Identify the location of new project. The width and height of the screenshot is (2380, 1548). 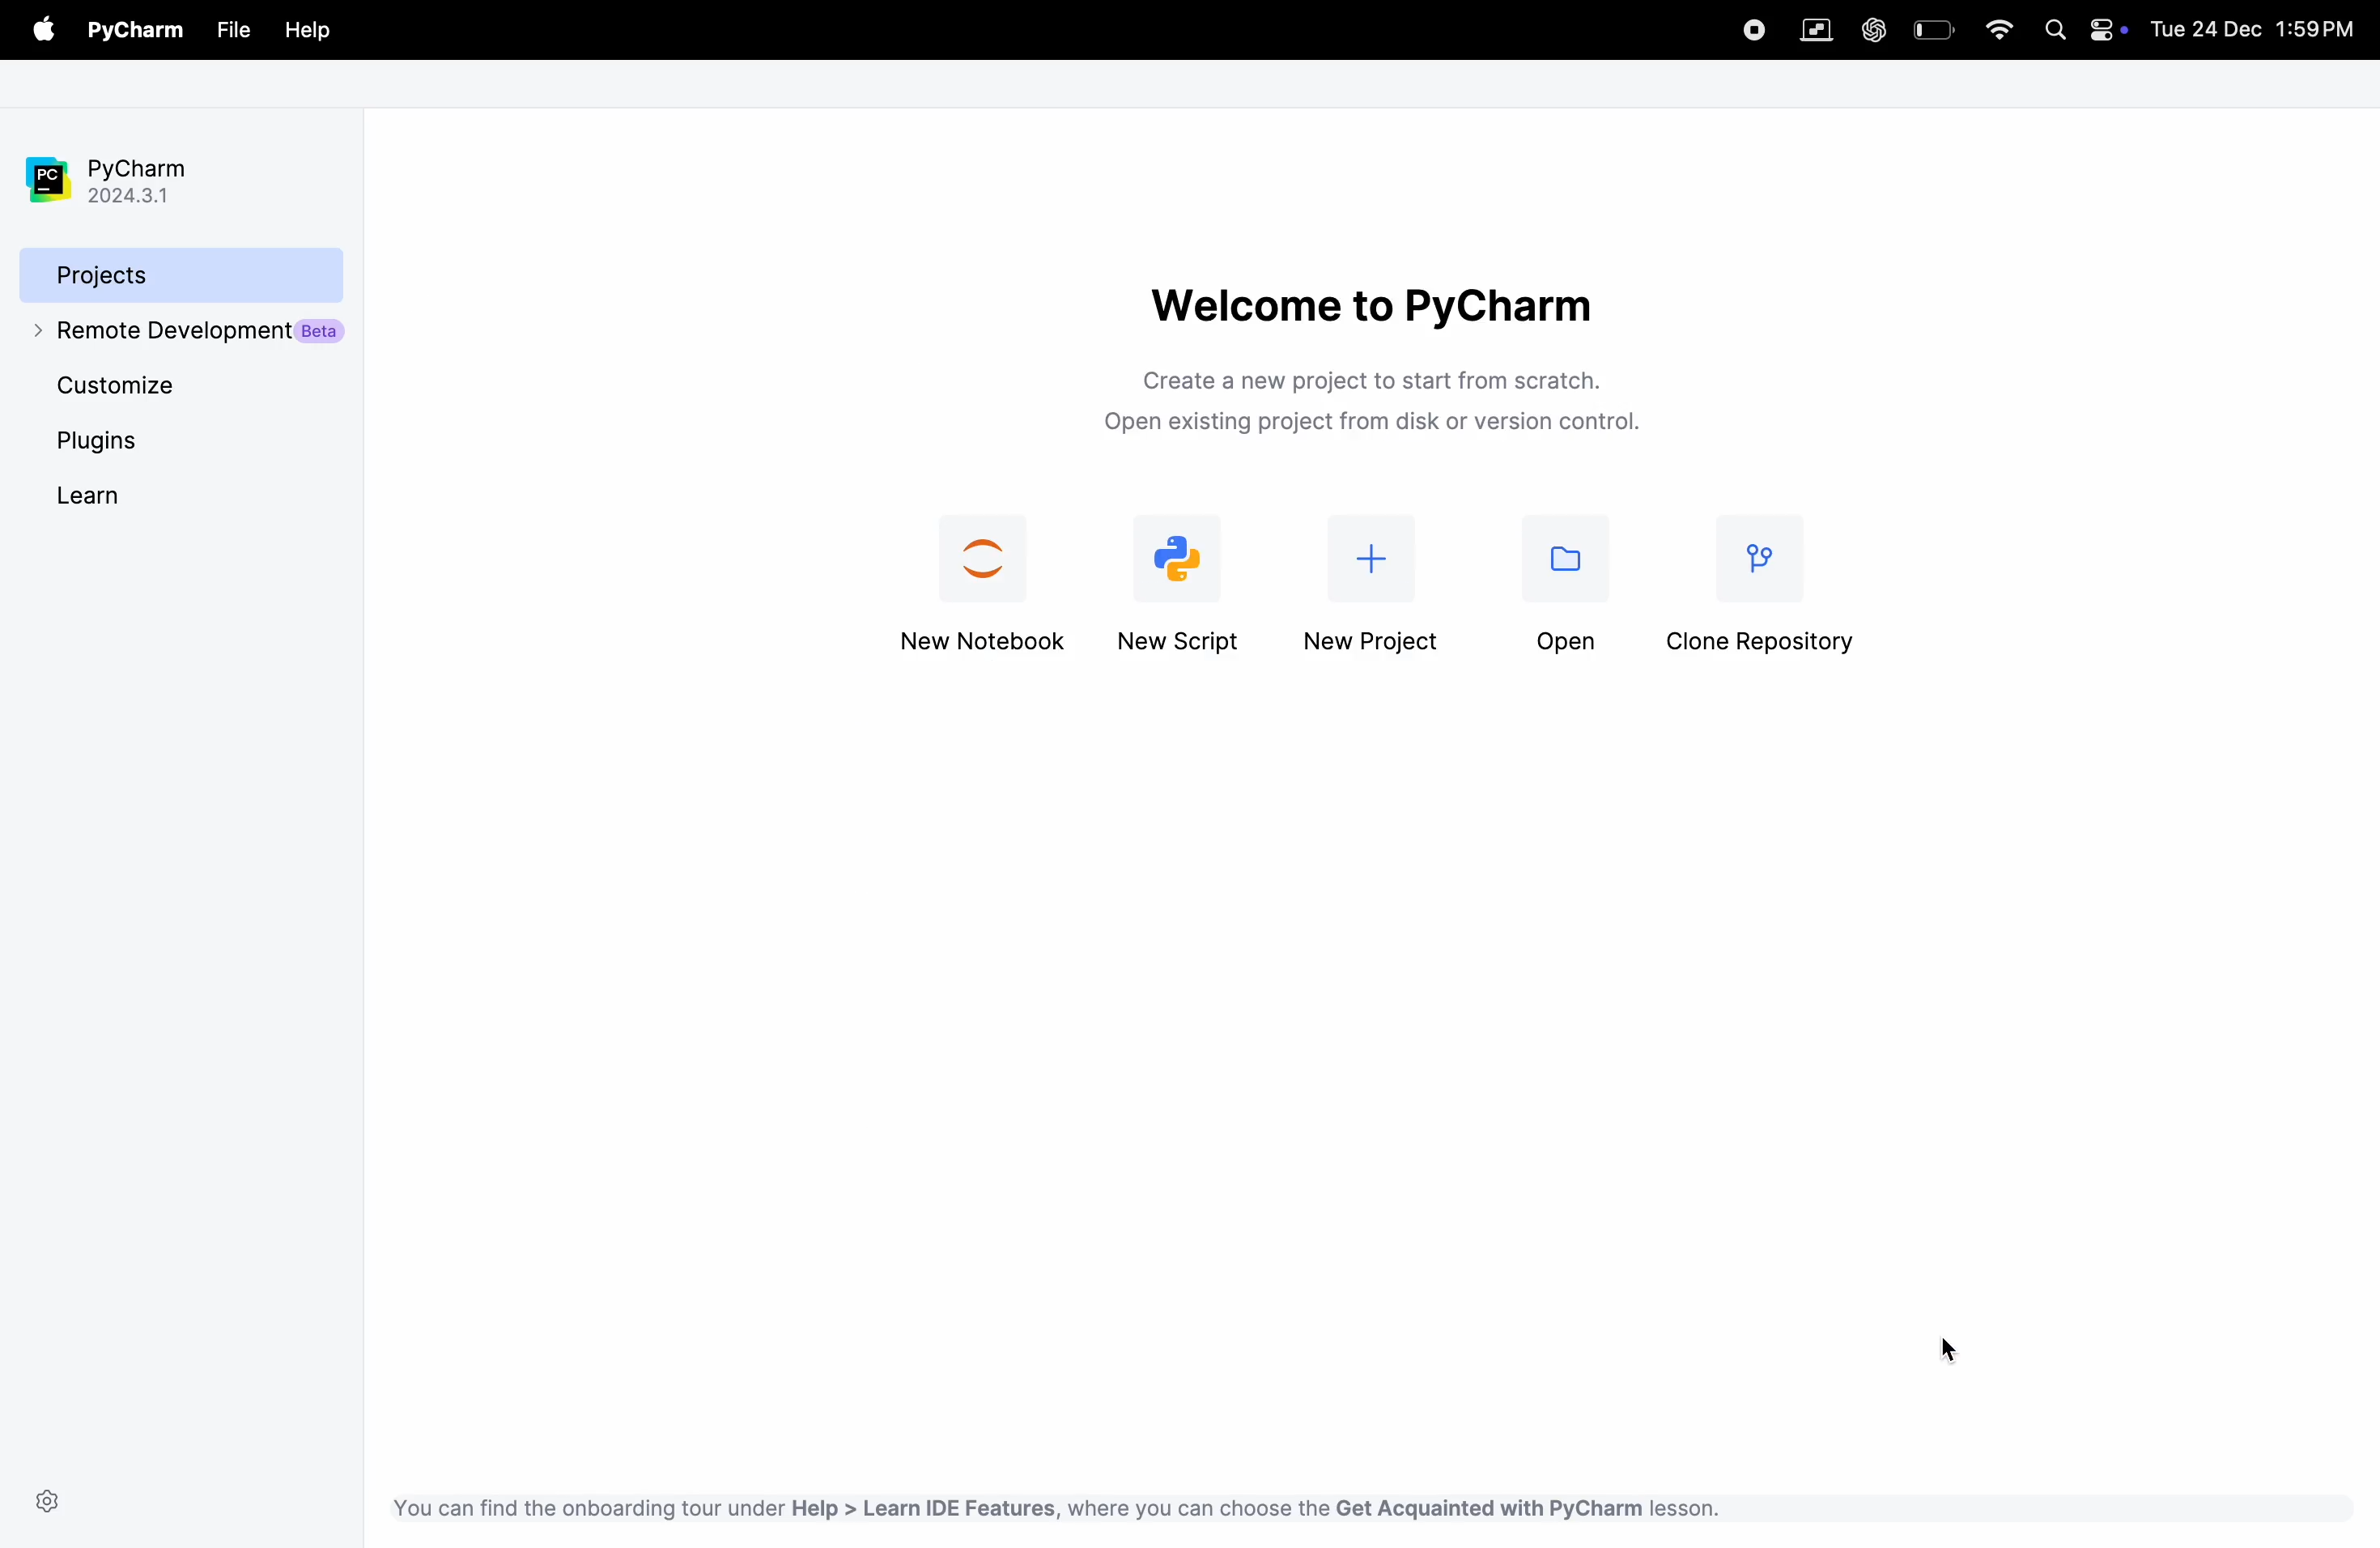
(1370, 589).